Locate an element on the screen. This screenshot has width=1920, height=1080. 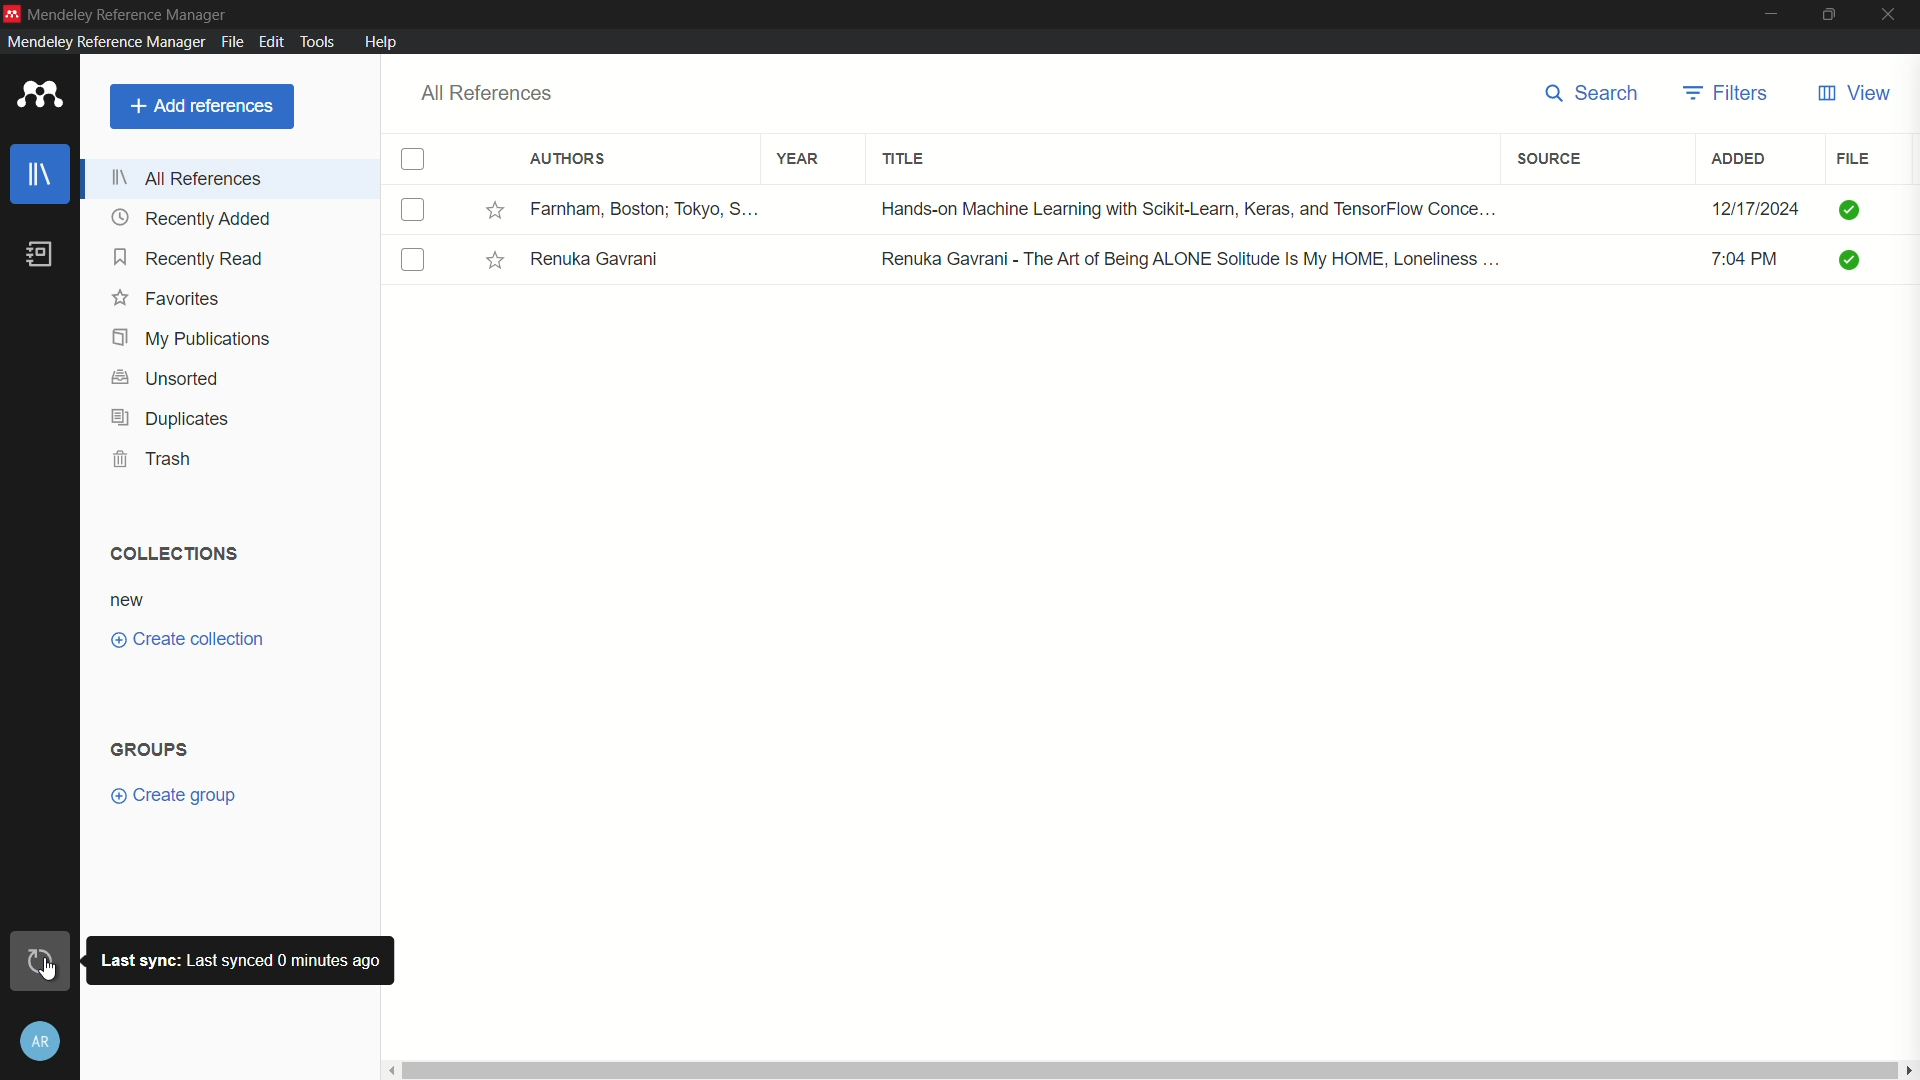
Date is located at coordinates (1730, 204).